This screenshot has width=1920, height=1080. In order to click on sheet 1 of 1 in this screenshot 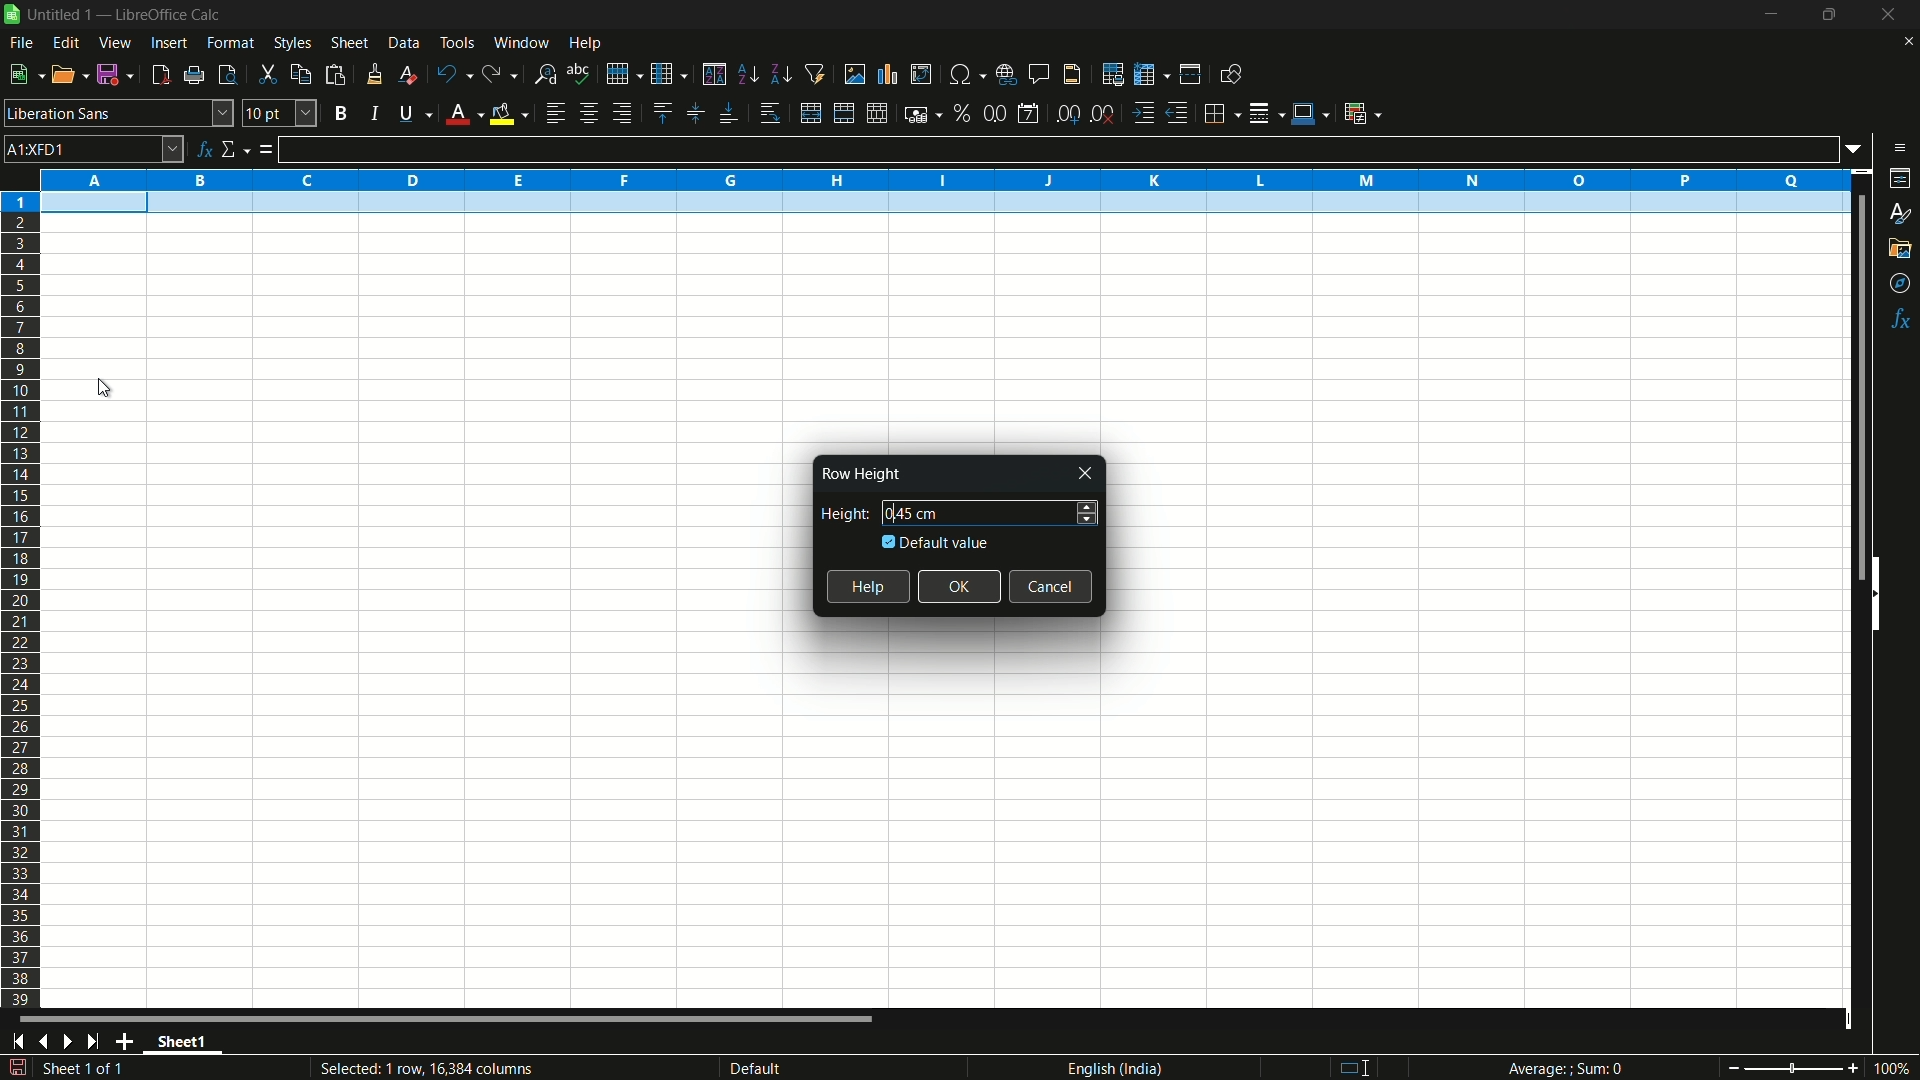, I will do `click(90, 1071)`.